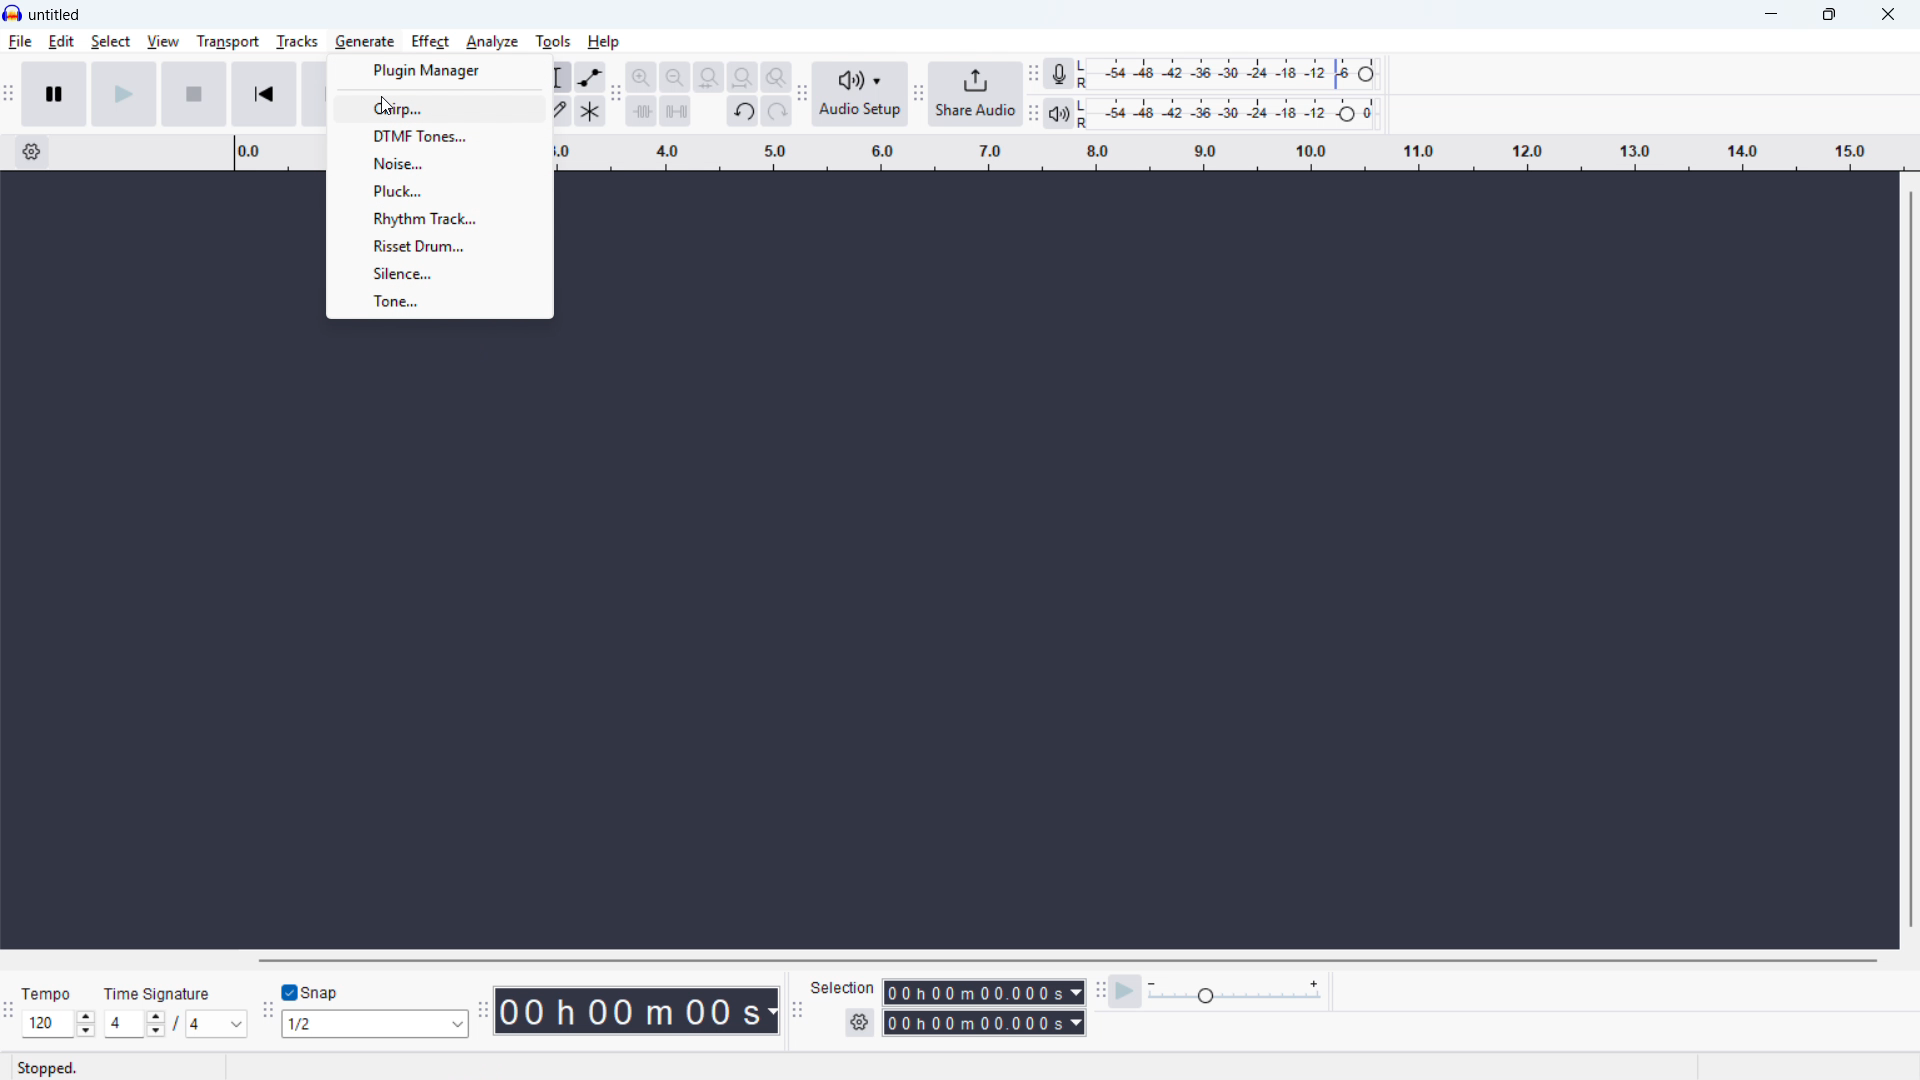  Describe the element at coordinates (439, 162) in the screenshot. I see `Noise ` at that location.